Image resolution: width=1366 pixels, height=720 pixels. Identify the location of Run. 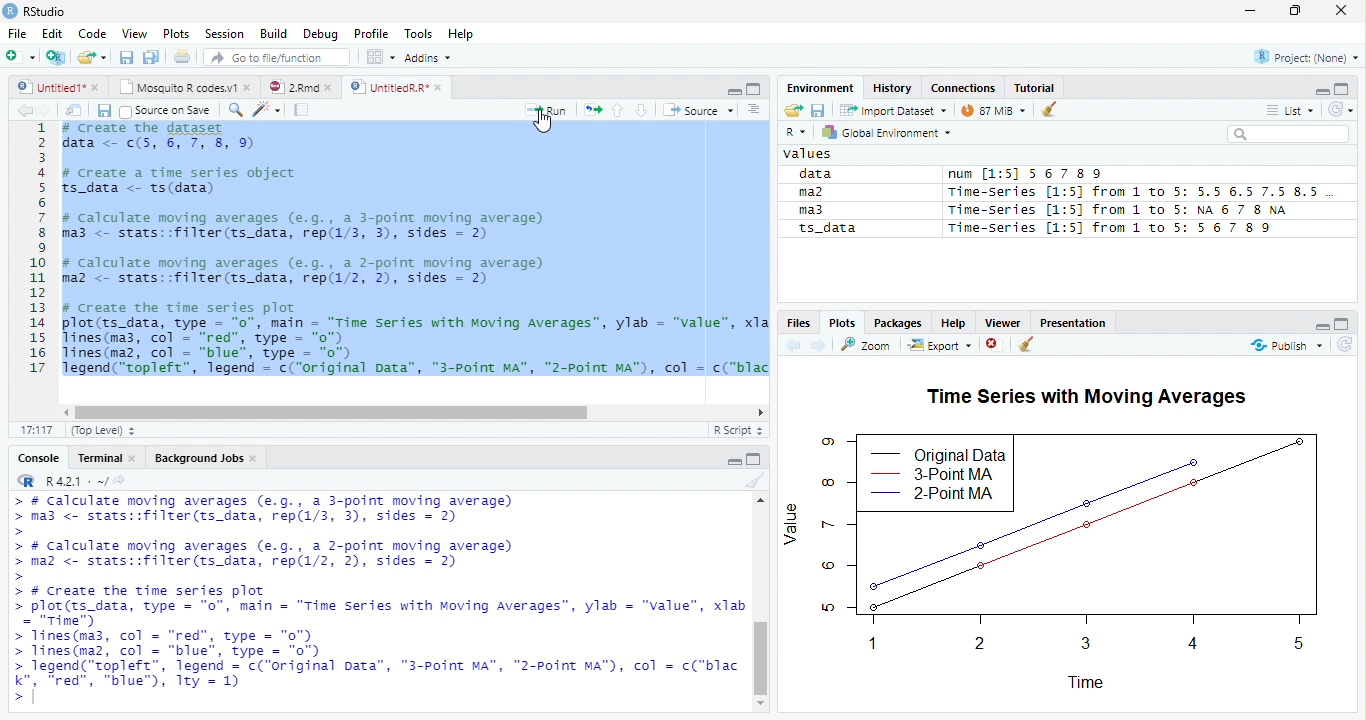
(547, 111).